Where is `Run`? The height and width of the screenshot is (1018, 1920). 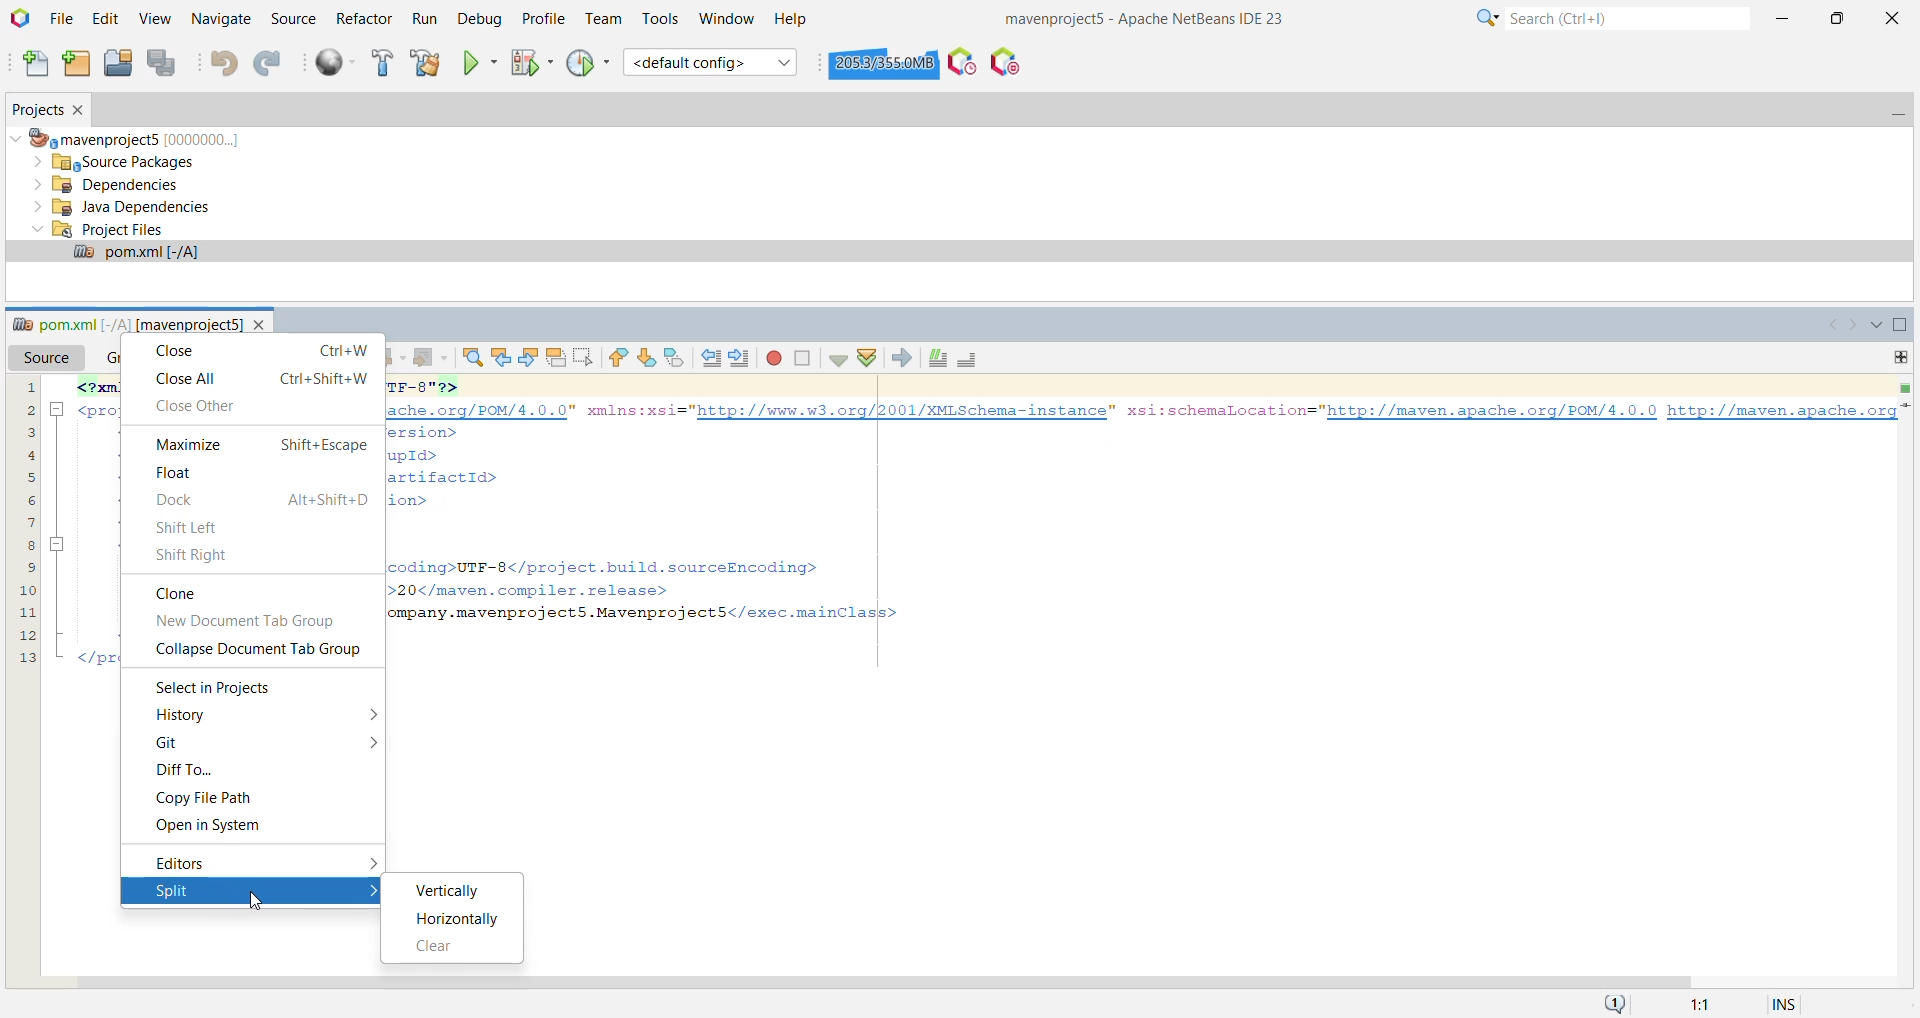 Run is located at coordinates (423, 20).